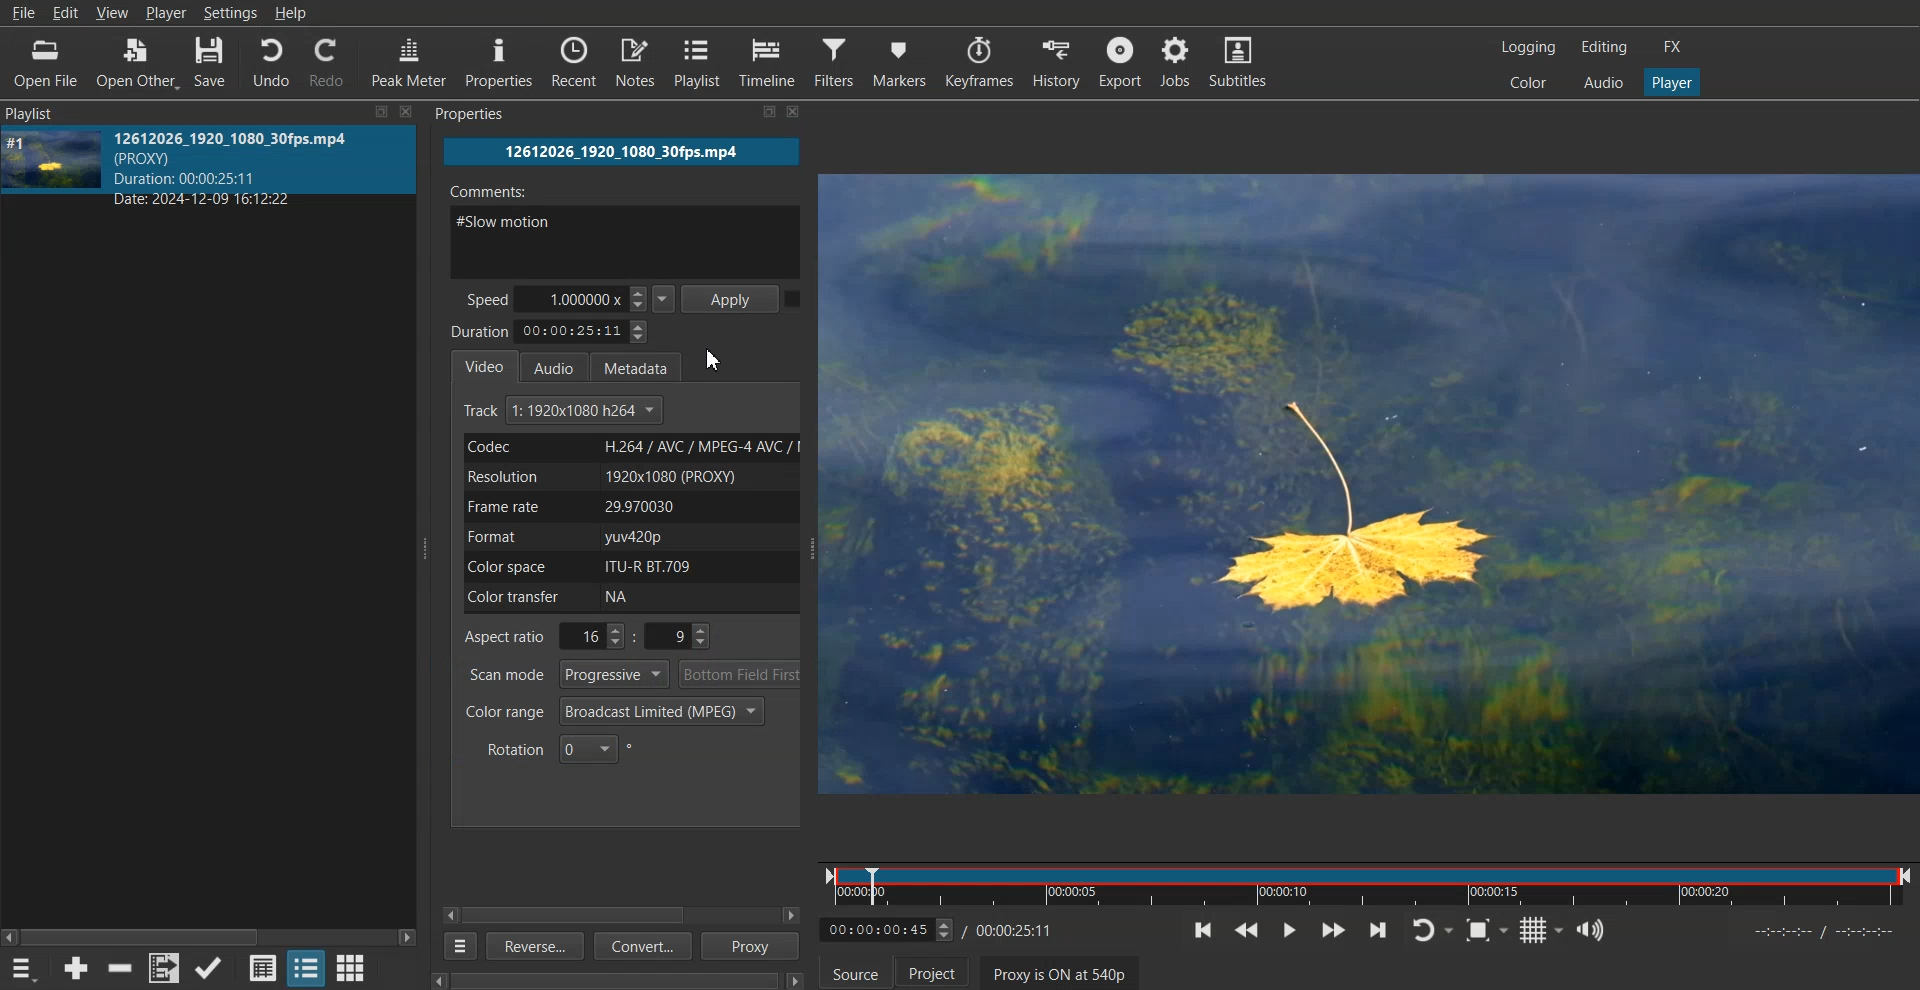 This screenshot has height=990, width=1920. I want to click on Properties, so click(500, 63).